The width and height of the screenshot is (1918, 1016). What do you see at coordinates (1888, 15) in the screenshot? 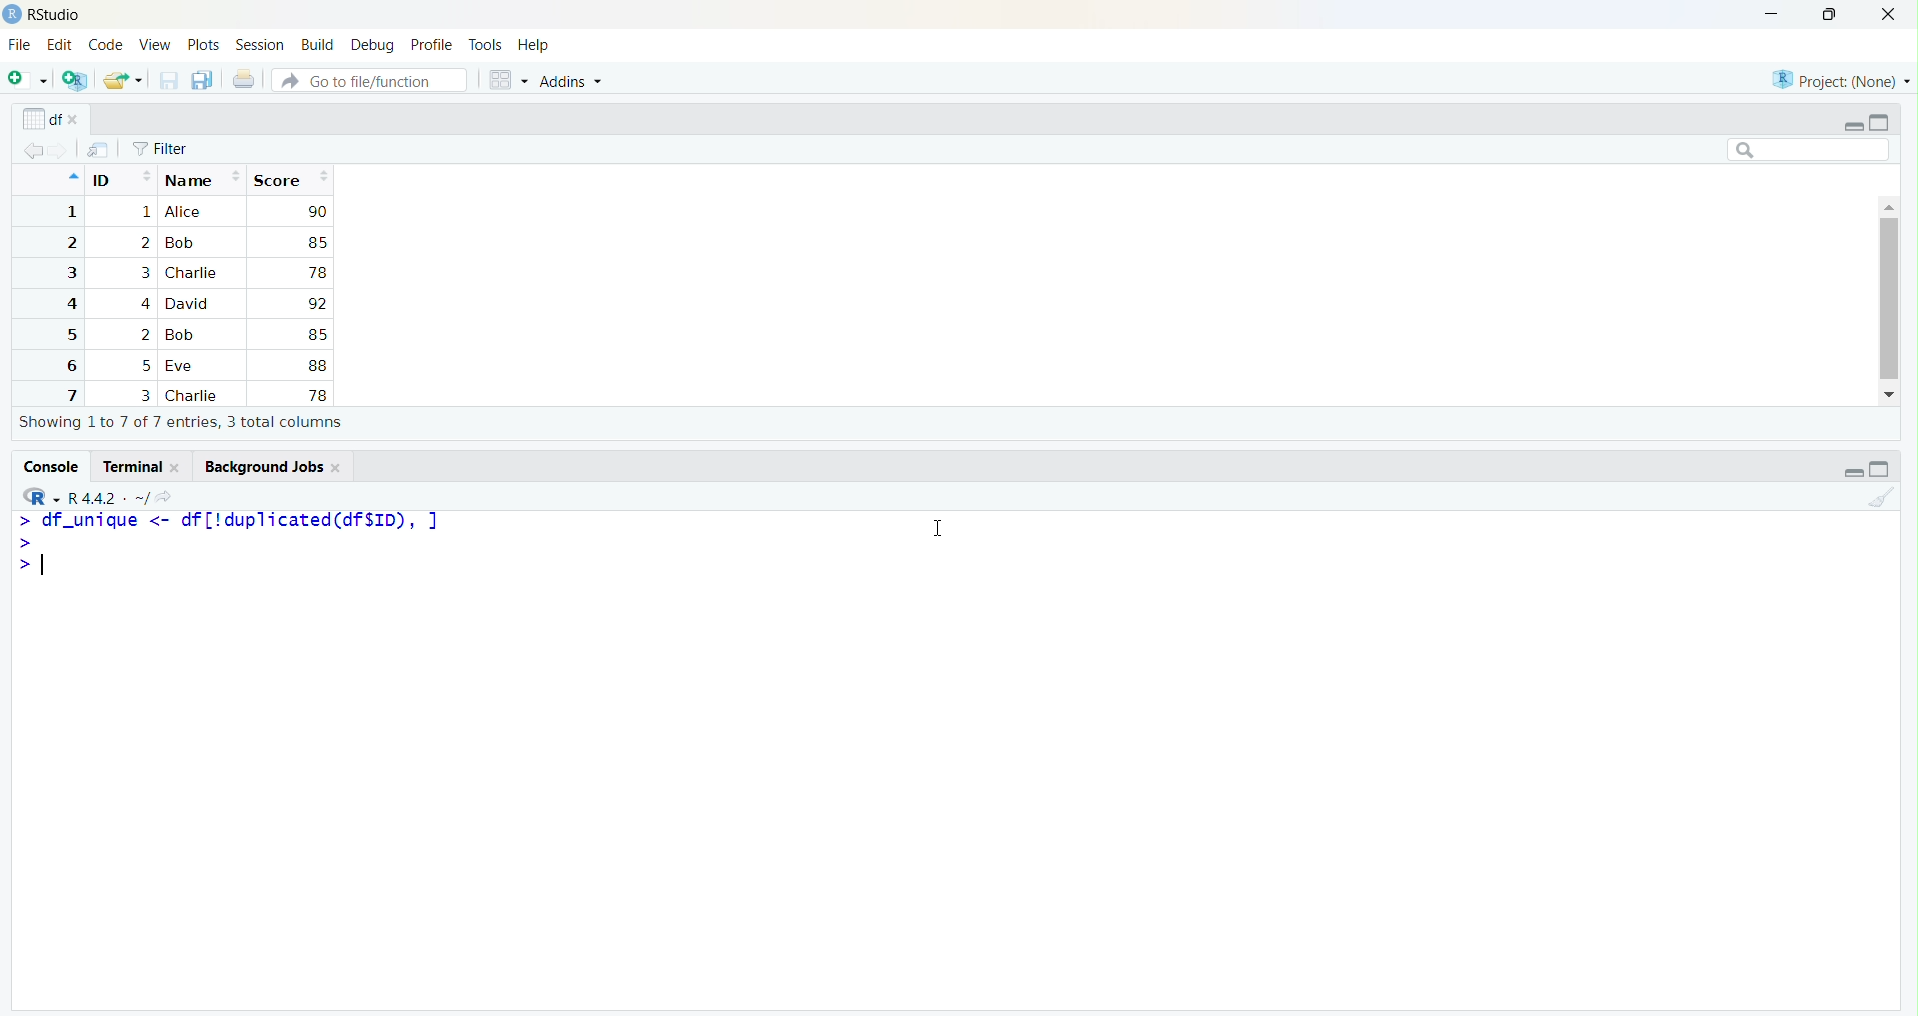
I see `close` at bounding box center [1888, 15].